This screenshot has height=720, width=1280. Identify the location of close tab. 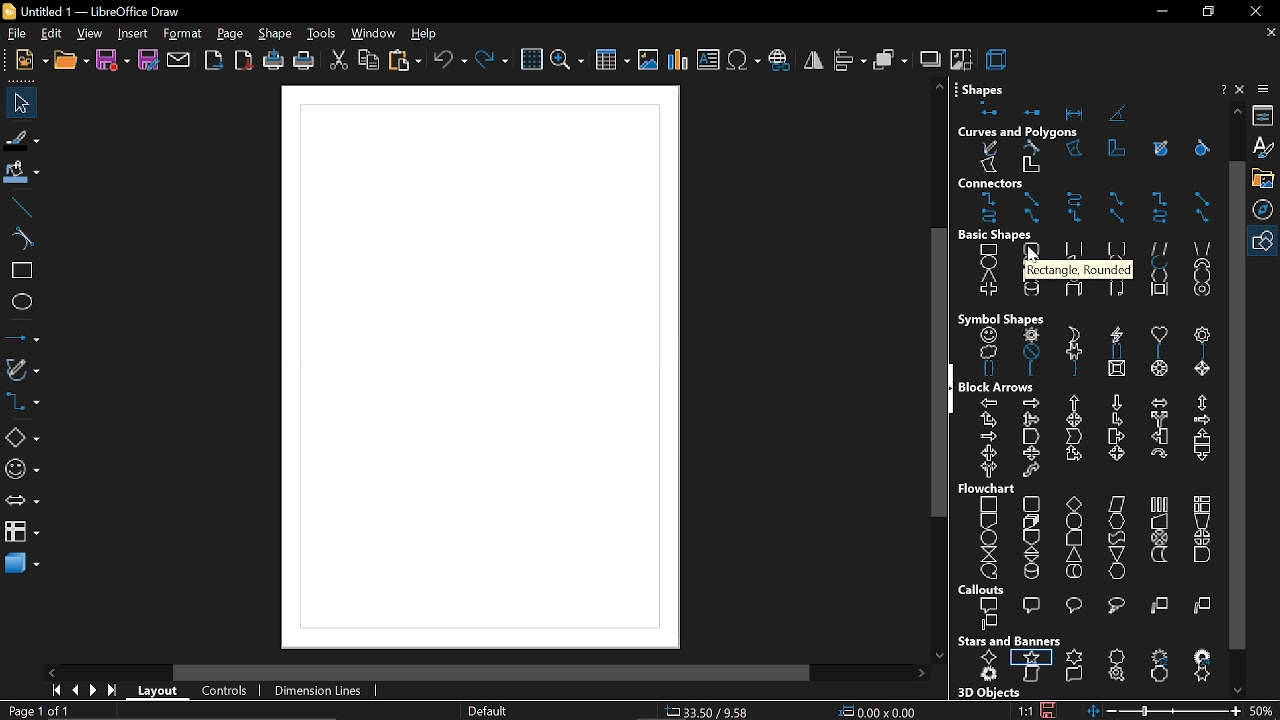
(1271, 33).